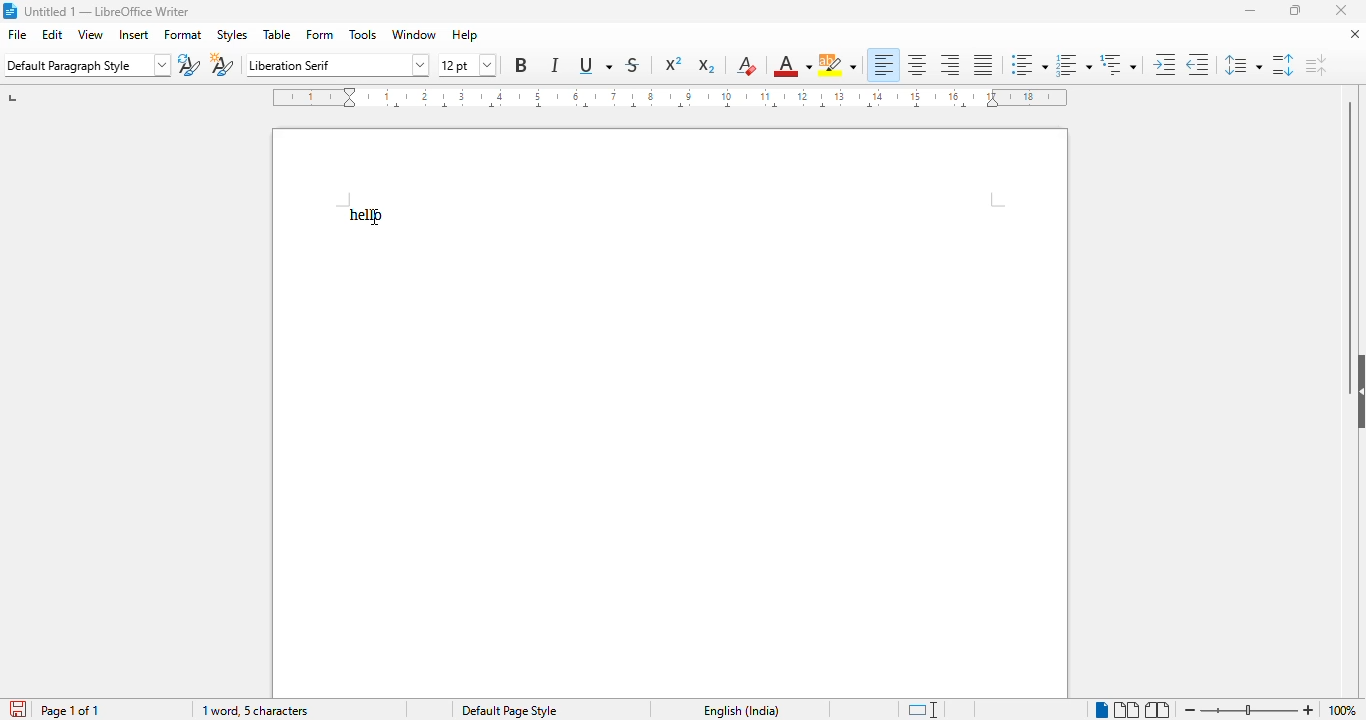 Image resolution: width=1366 pixels, height=720 pixels. Describe the element at coordinates (669, 97) in the screenshot. I see `ruler` at that location.